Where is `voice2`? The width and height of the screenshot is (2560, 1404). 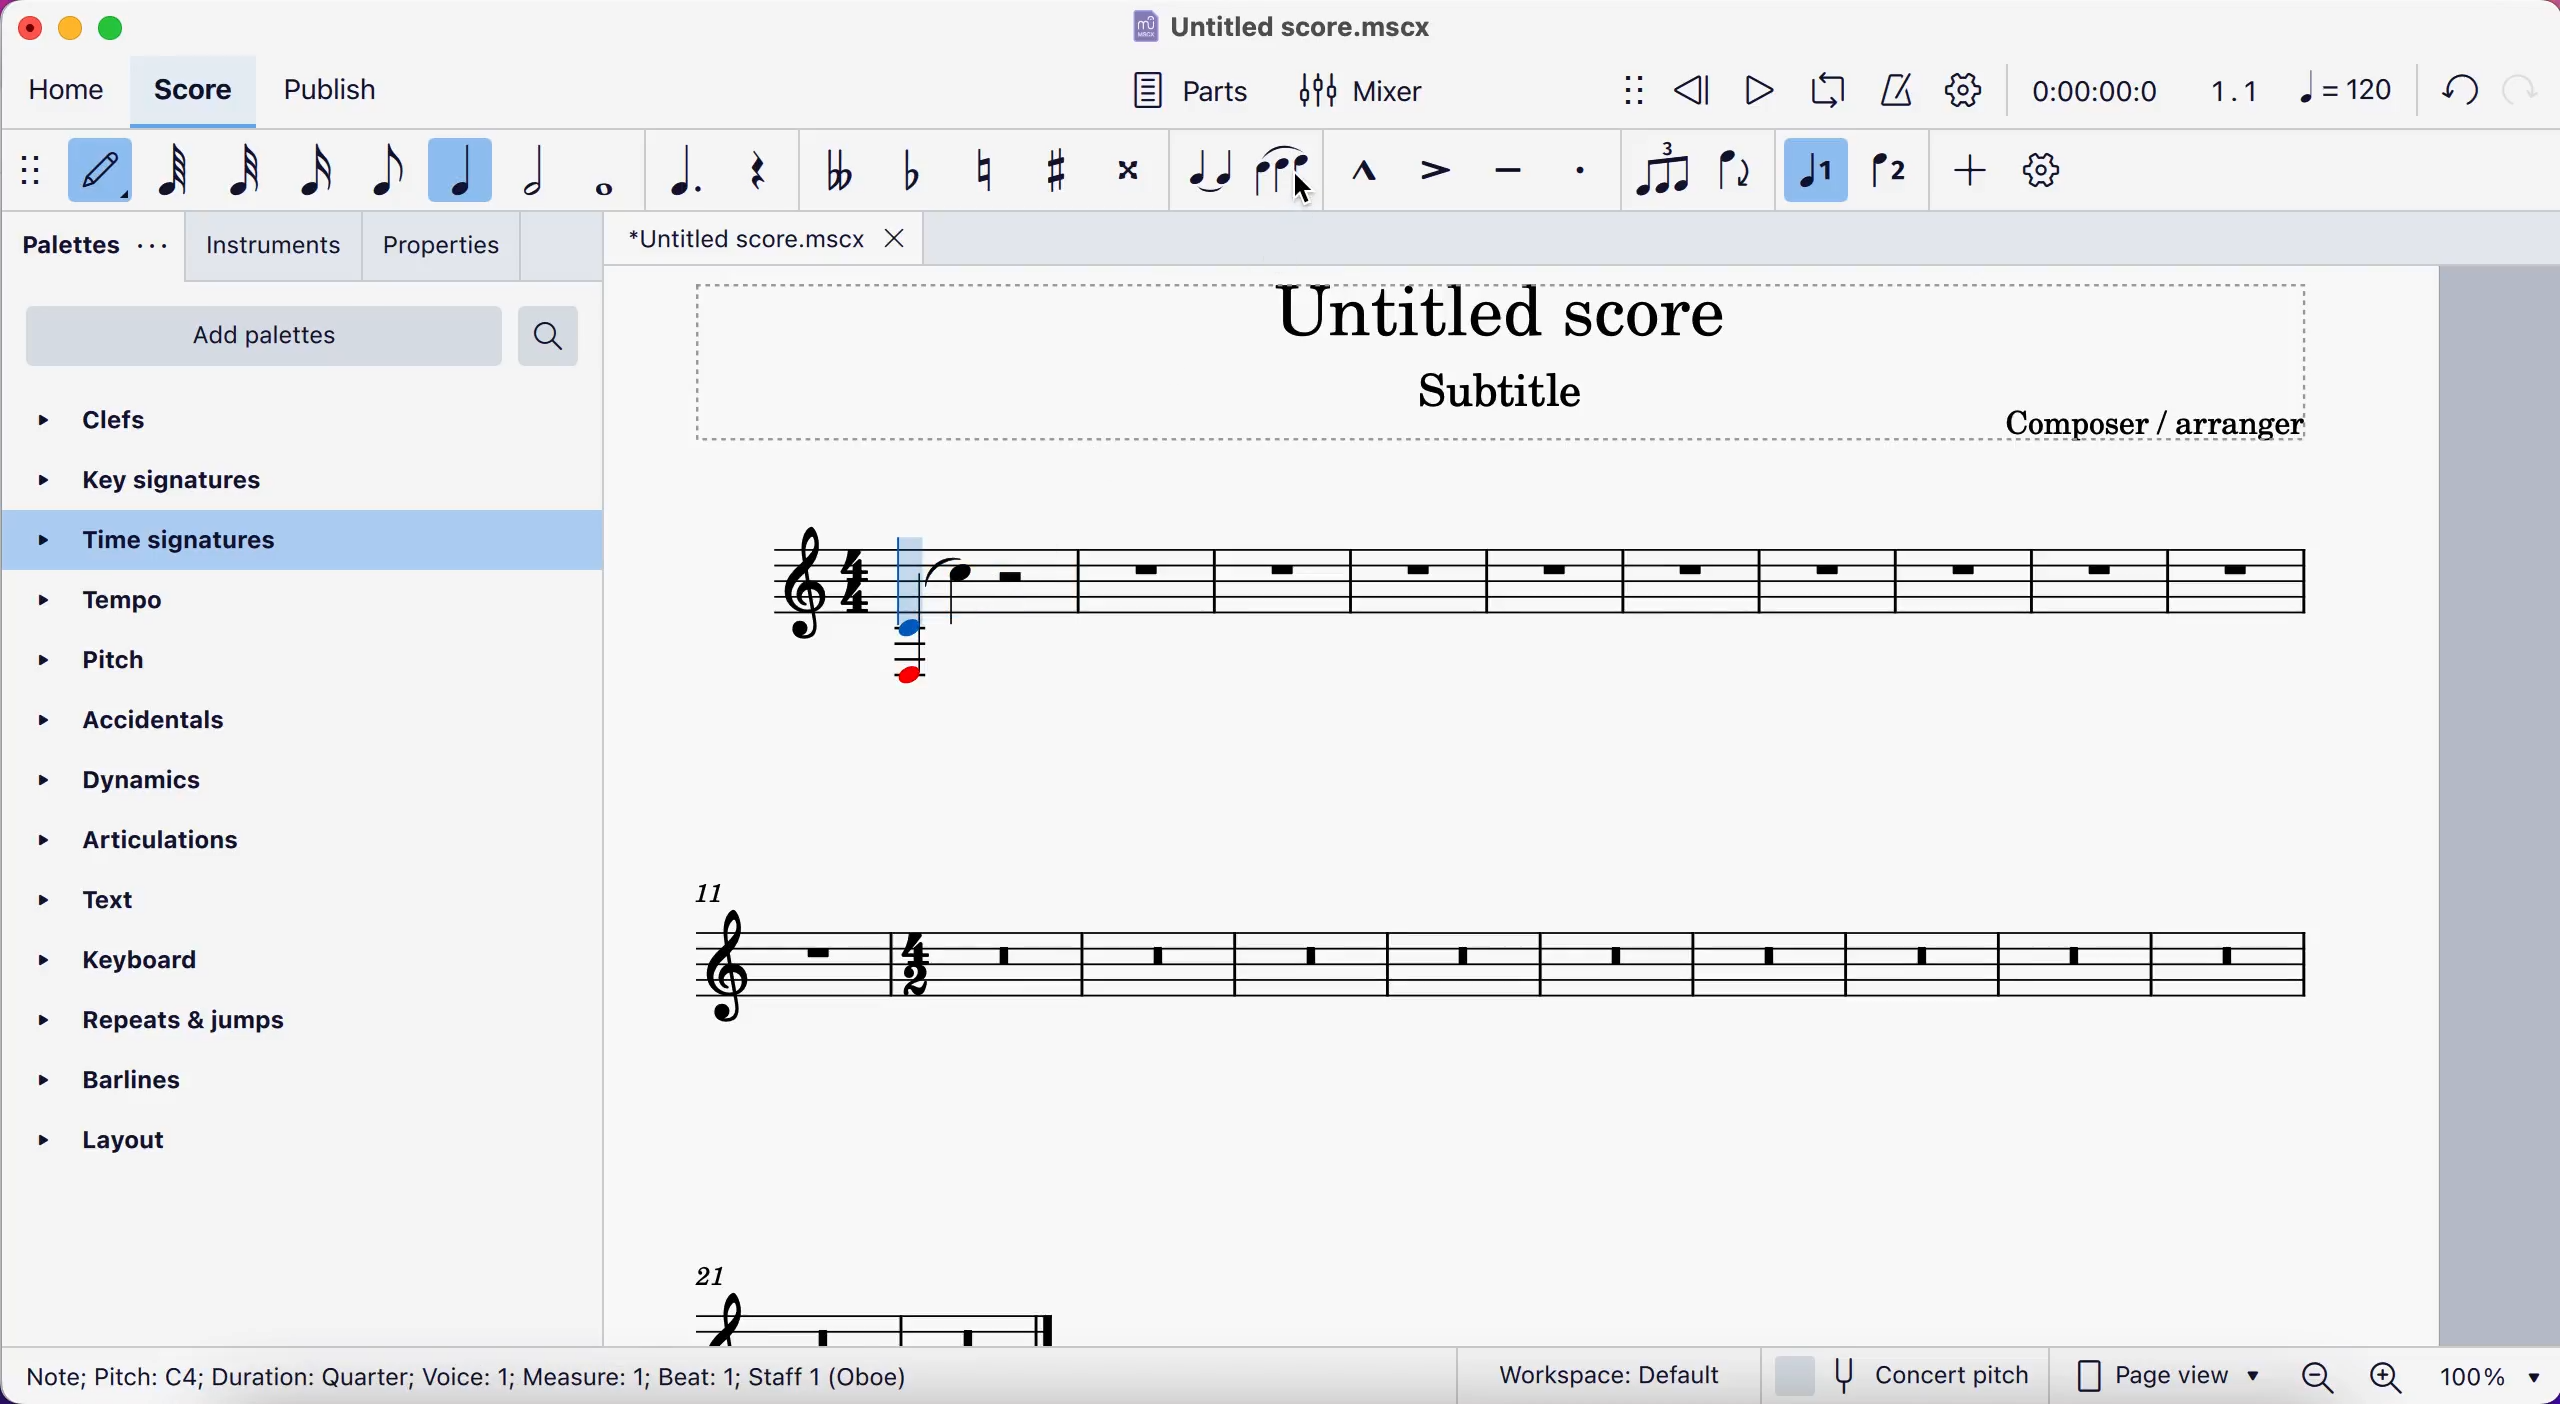
voice2 is located at coordinates (1888, 177).